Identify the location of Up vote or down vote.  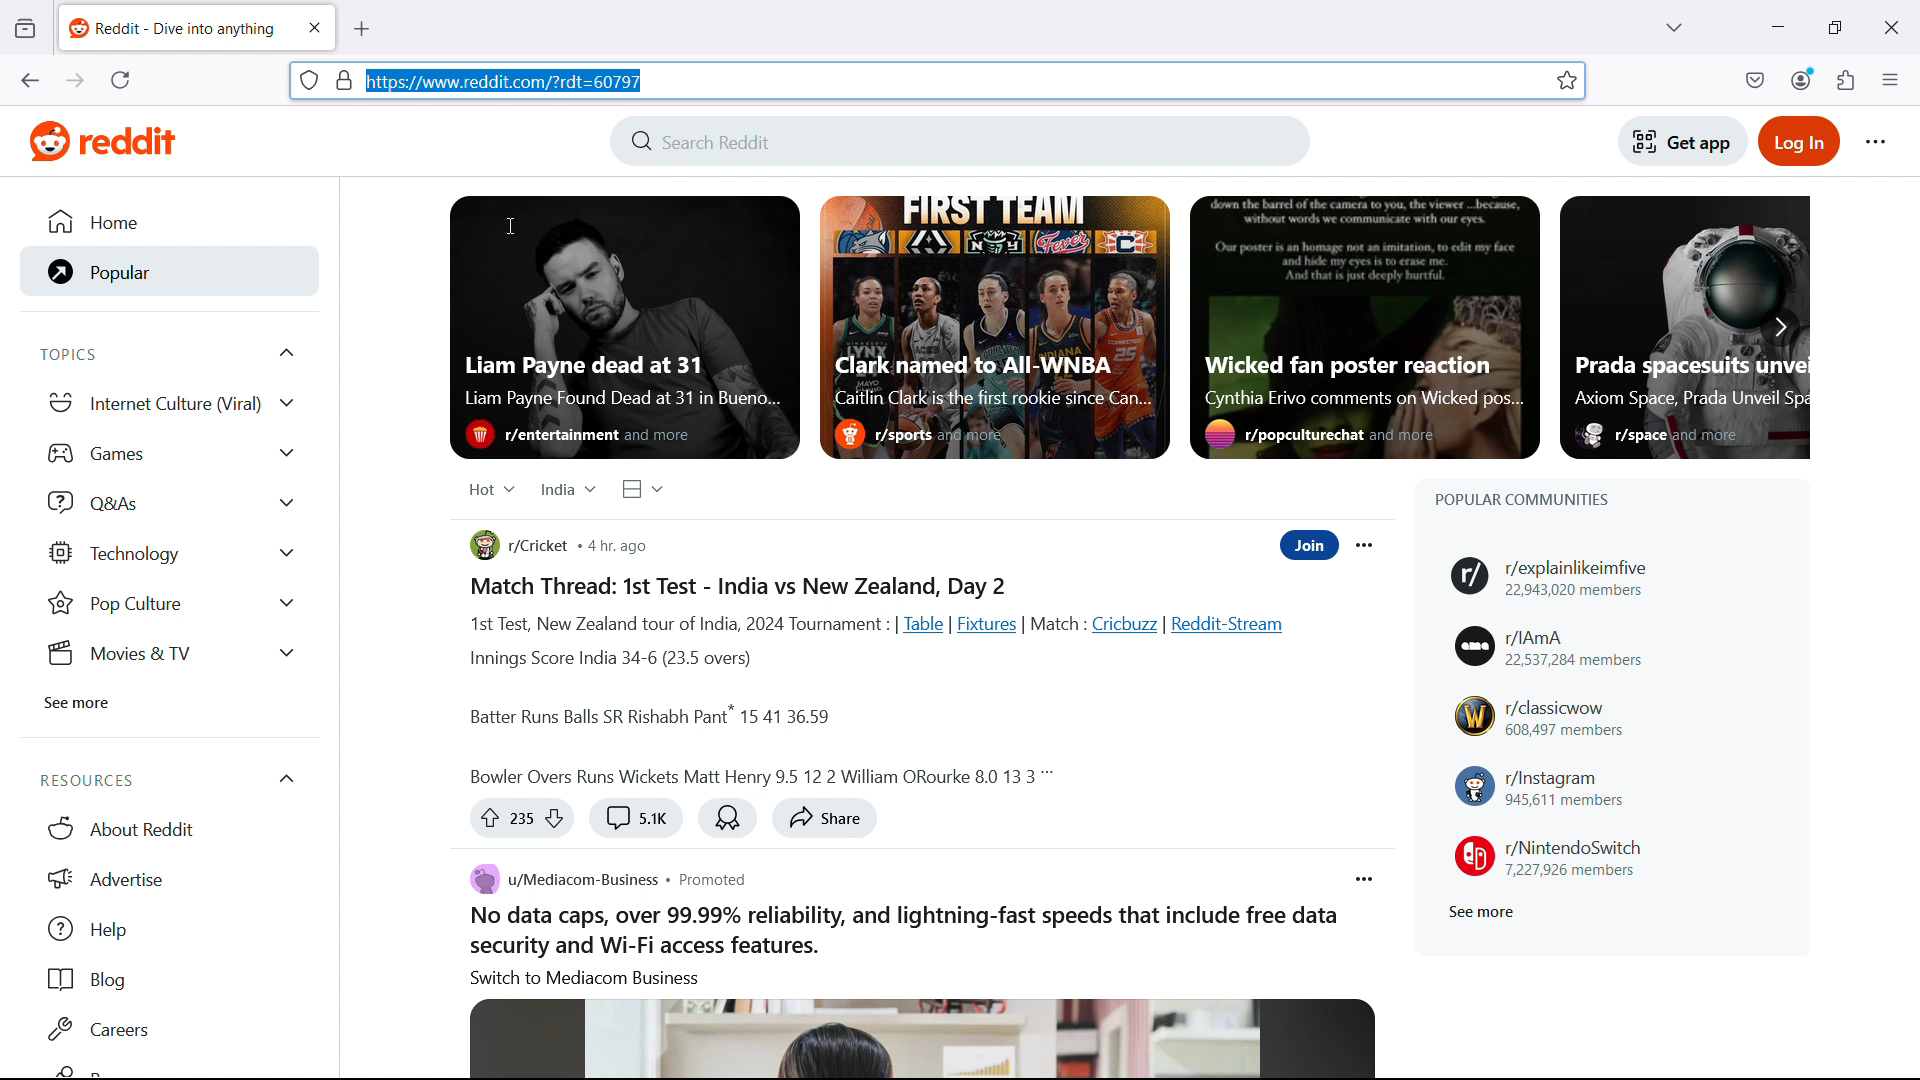
(521, 820).